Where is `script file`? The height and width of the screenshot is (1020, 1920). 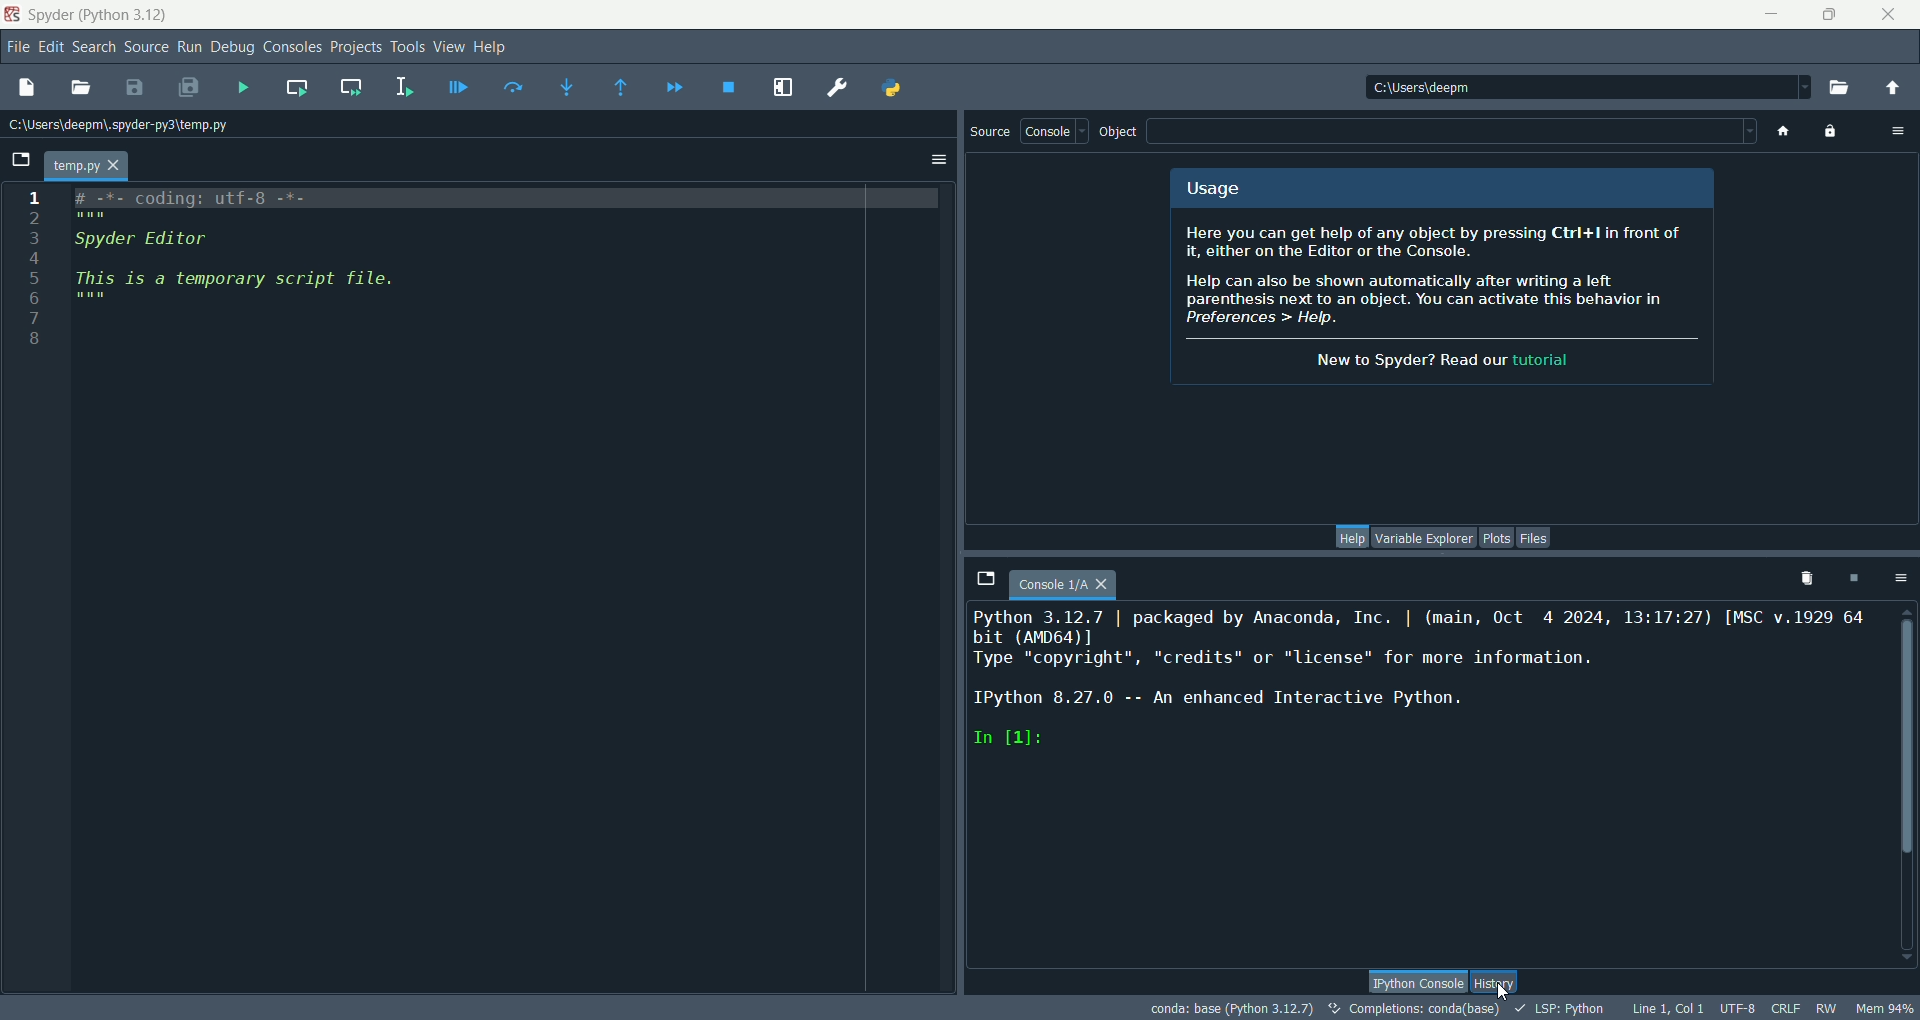 script file is located at coordinates (288, 261).